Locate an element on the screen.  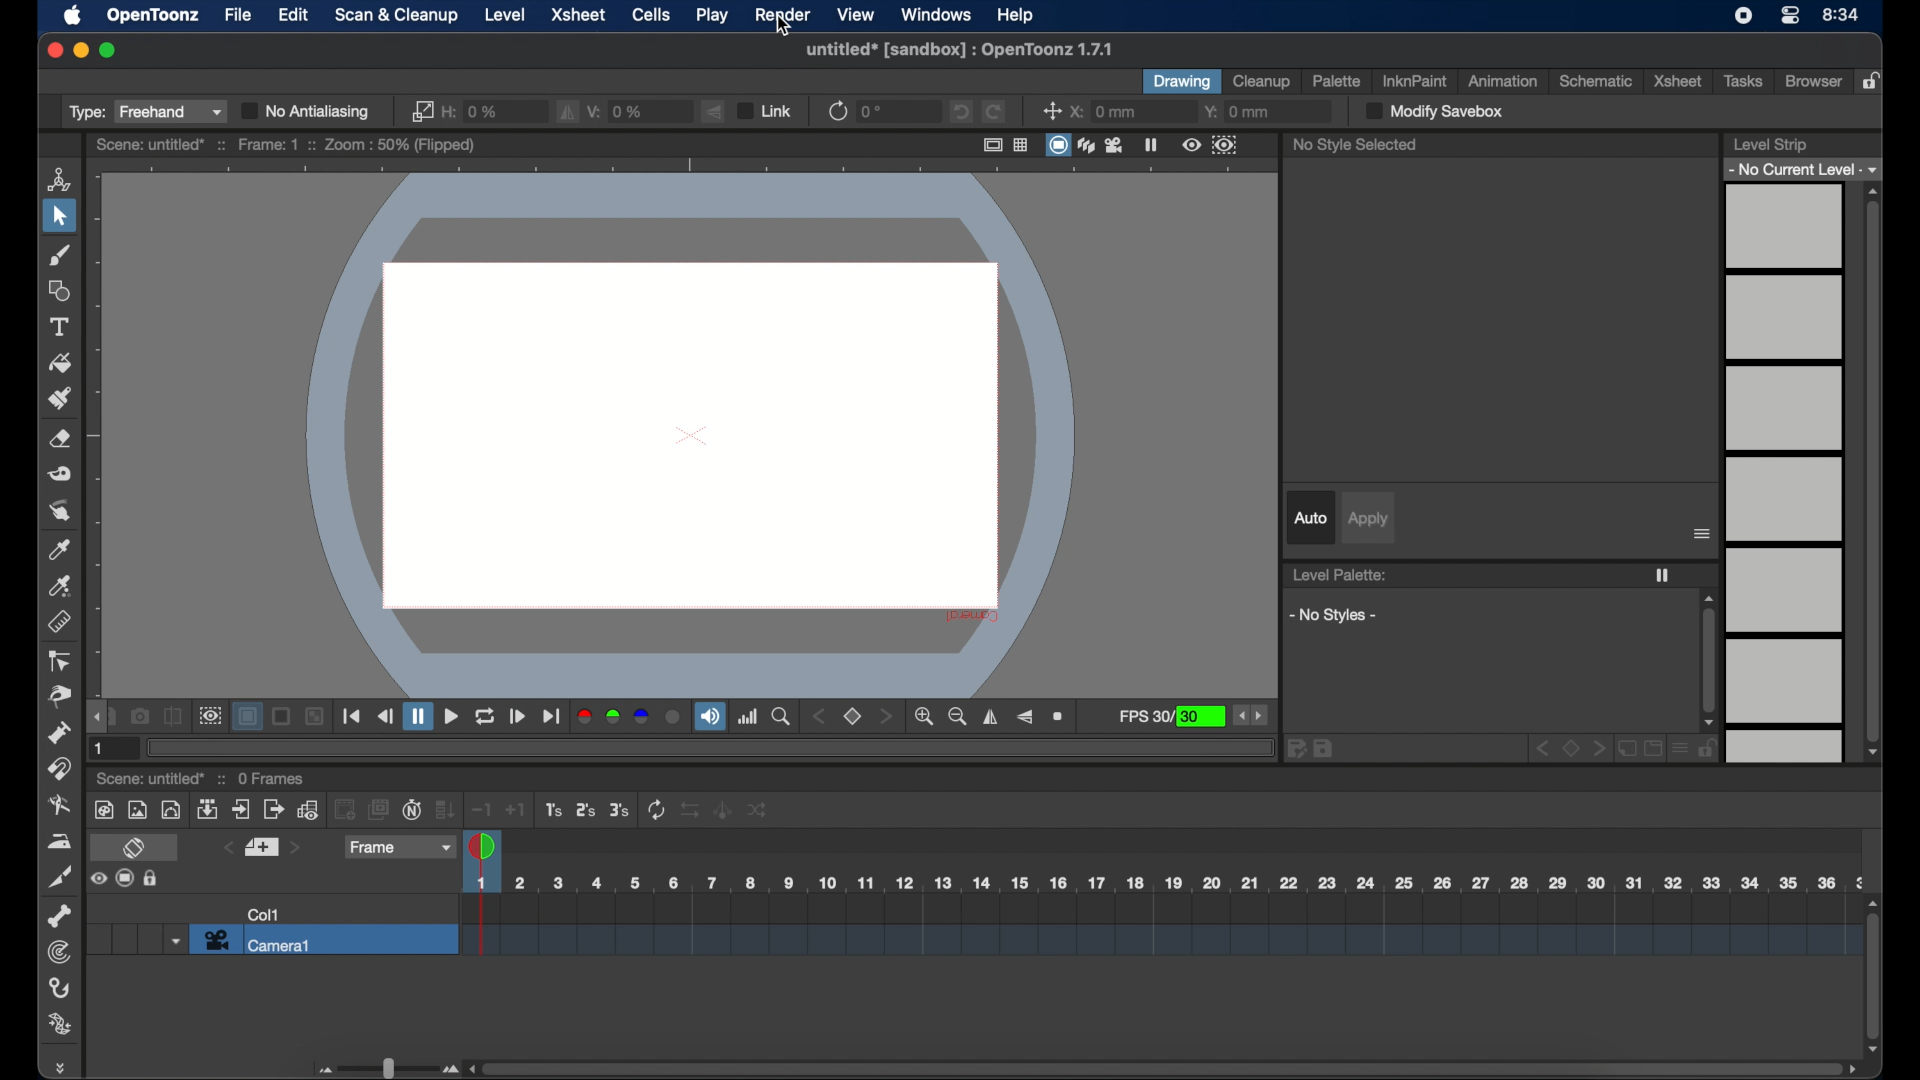
 is located at coordinates (308, 809).